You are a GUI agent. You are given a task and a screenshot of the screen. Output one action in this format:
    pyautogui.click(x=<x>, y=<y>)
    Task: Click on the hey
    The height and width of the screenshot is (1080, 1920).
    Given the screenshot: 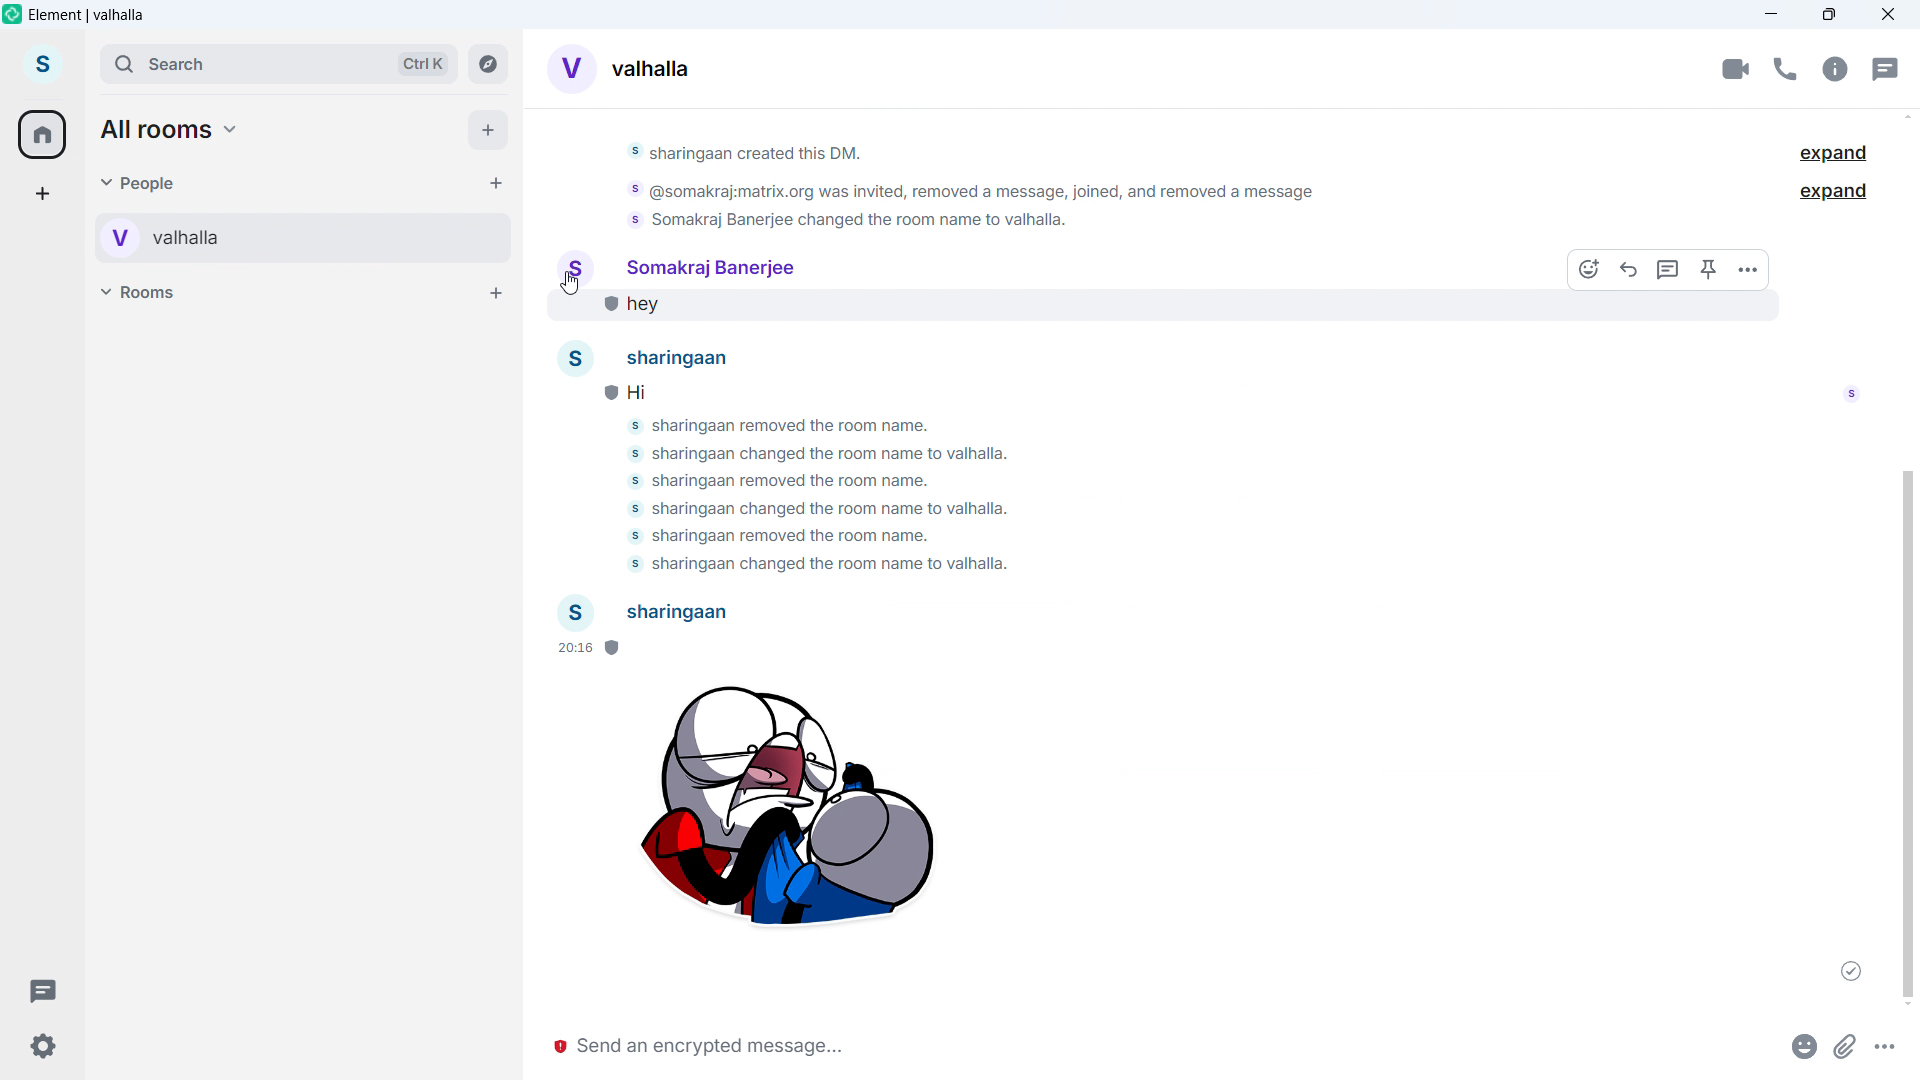 What is the action you would take?
    pyautogui.click(x=1187, y=307)
    